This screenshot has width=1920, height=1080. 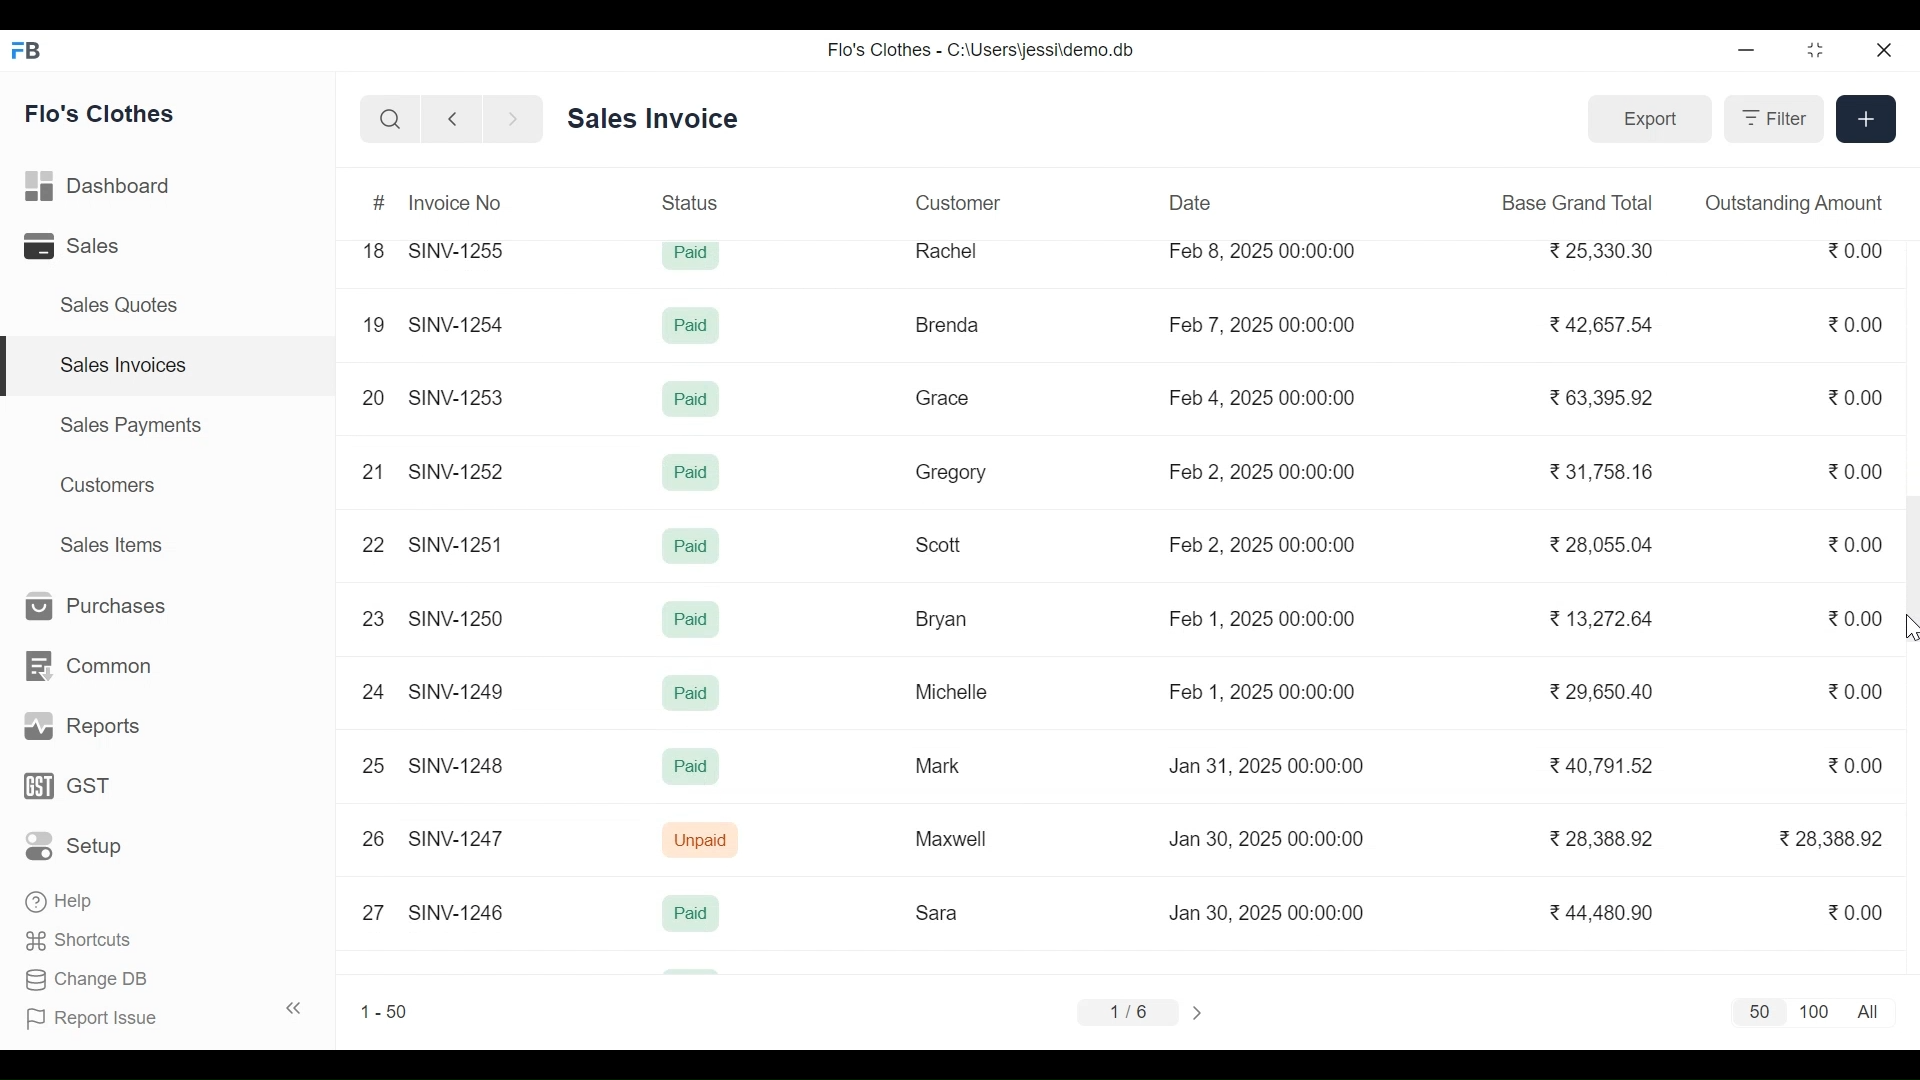 What do you see at coordinates (1262, 251) in the screenshot?
I see `Feb 8, 2025 00:00:00` at bounding box center [1262, 251].